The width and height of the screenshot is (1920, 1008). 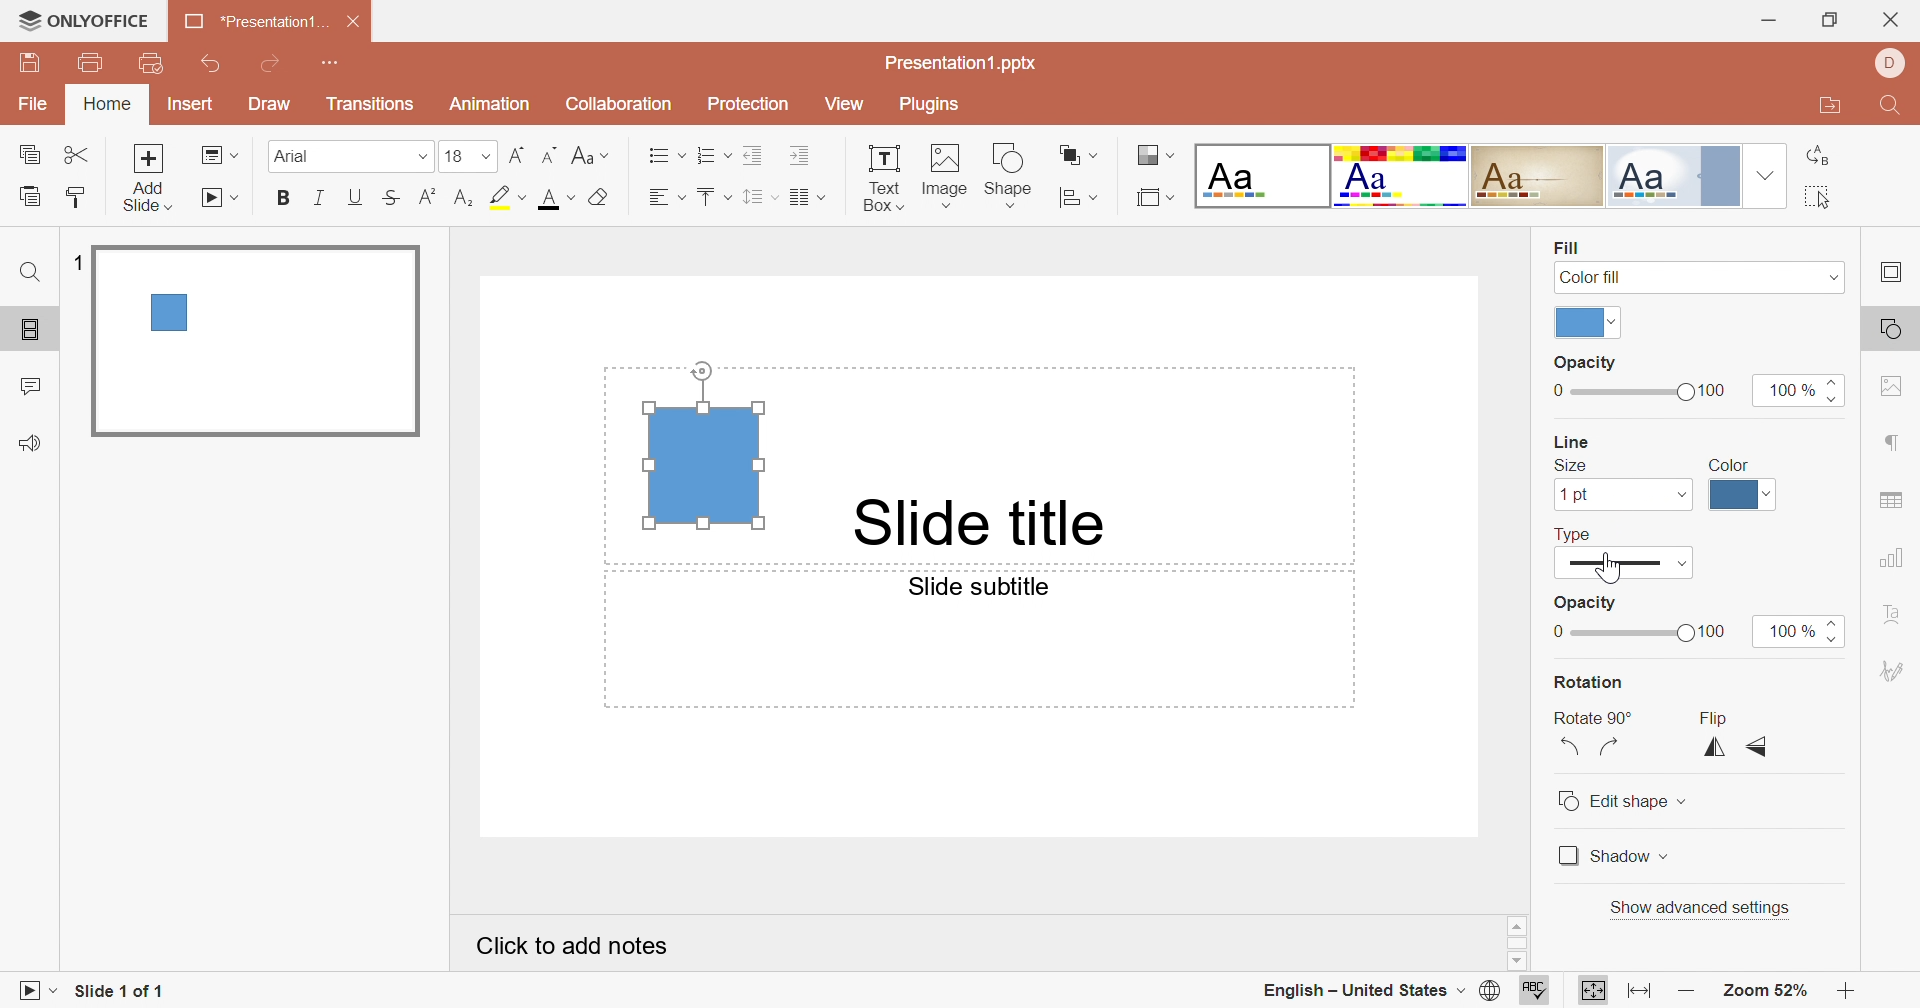 What do you see at coordinates (467, 156) in the screenshot?
I see `13` at bounding box center [467, 156].